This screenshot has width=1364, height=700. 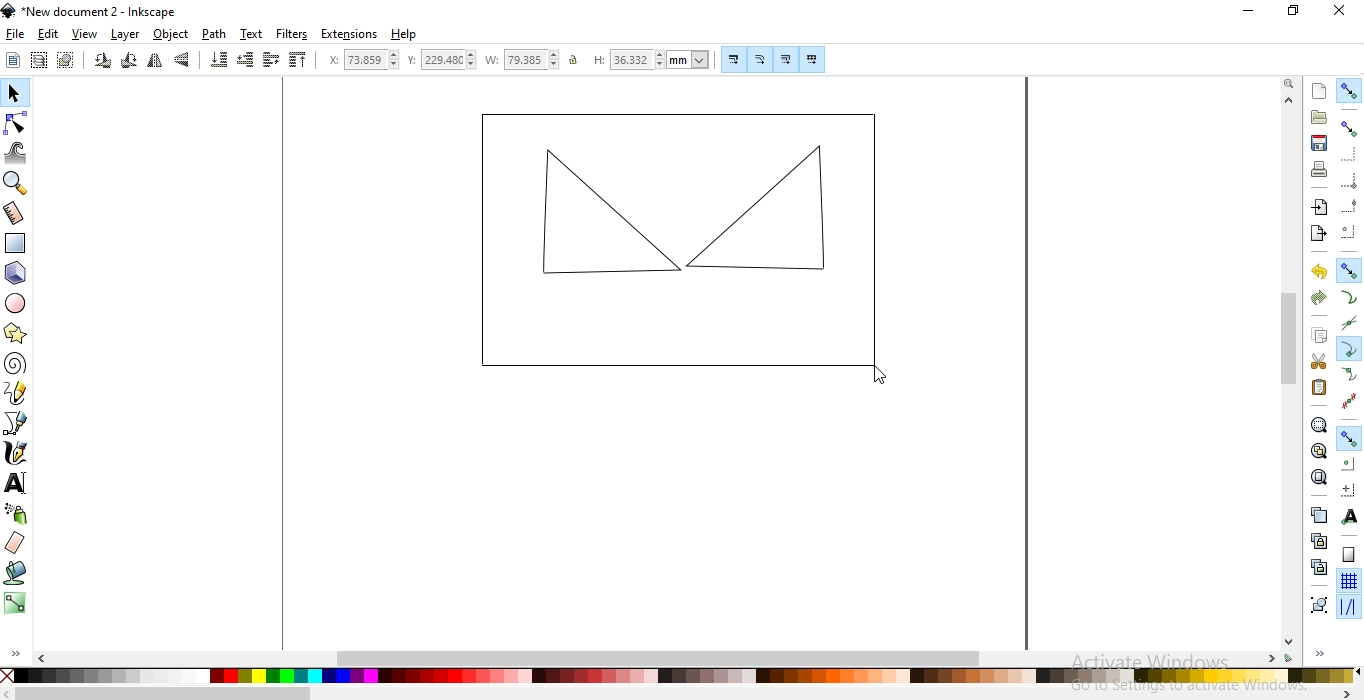 What do you see at coordinates (1292, 10) in the screenshot?
I see `restore down` at bounding box center [1292, 10].